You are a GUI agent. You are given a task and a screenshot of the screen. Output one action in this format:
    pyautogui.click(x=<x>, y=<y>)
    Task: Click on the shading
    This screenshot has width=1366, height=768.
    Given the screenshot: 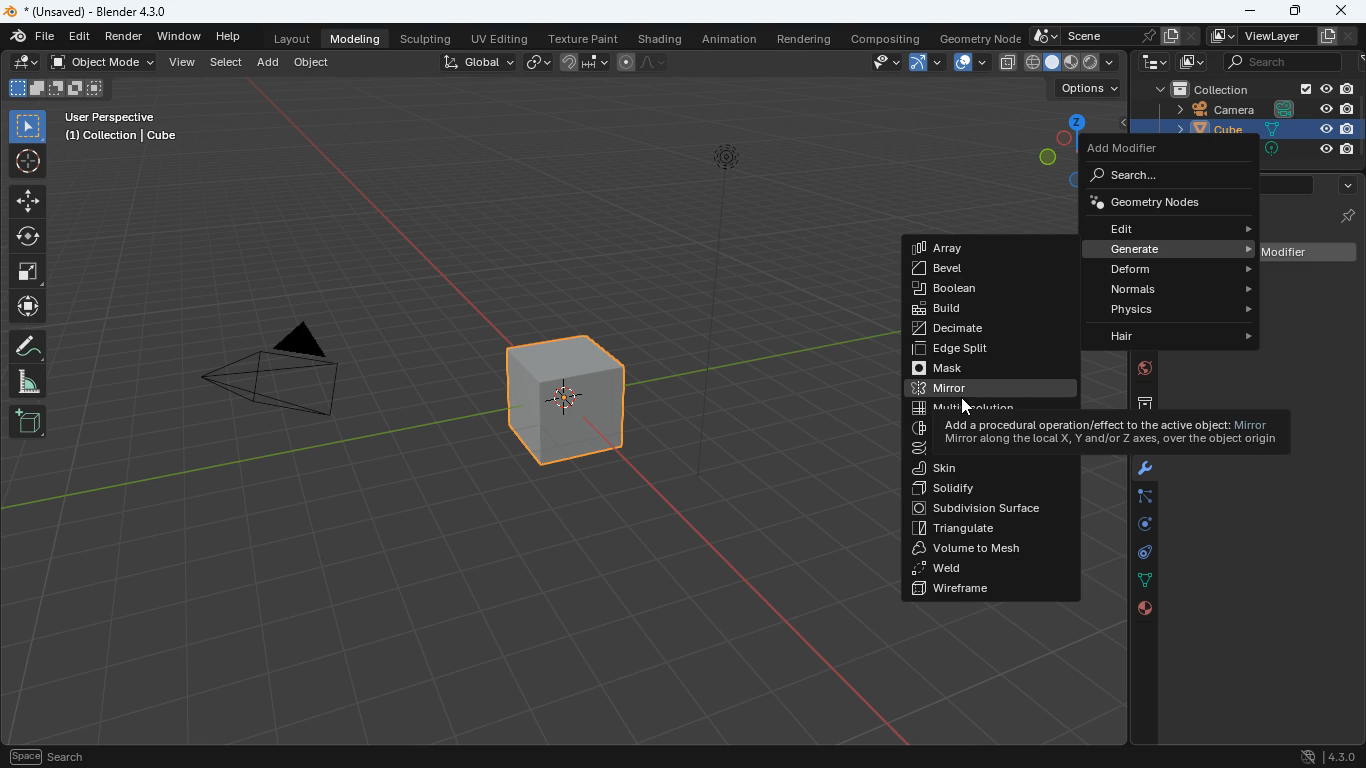 What is the action you would take?
    pyautogui.click(x=663, y=39)
    